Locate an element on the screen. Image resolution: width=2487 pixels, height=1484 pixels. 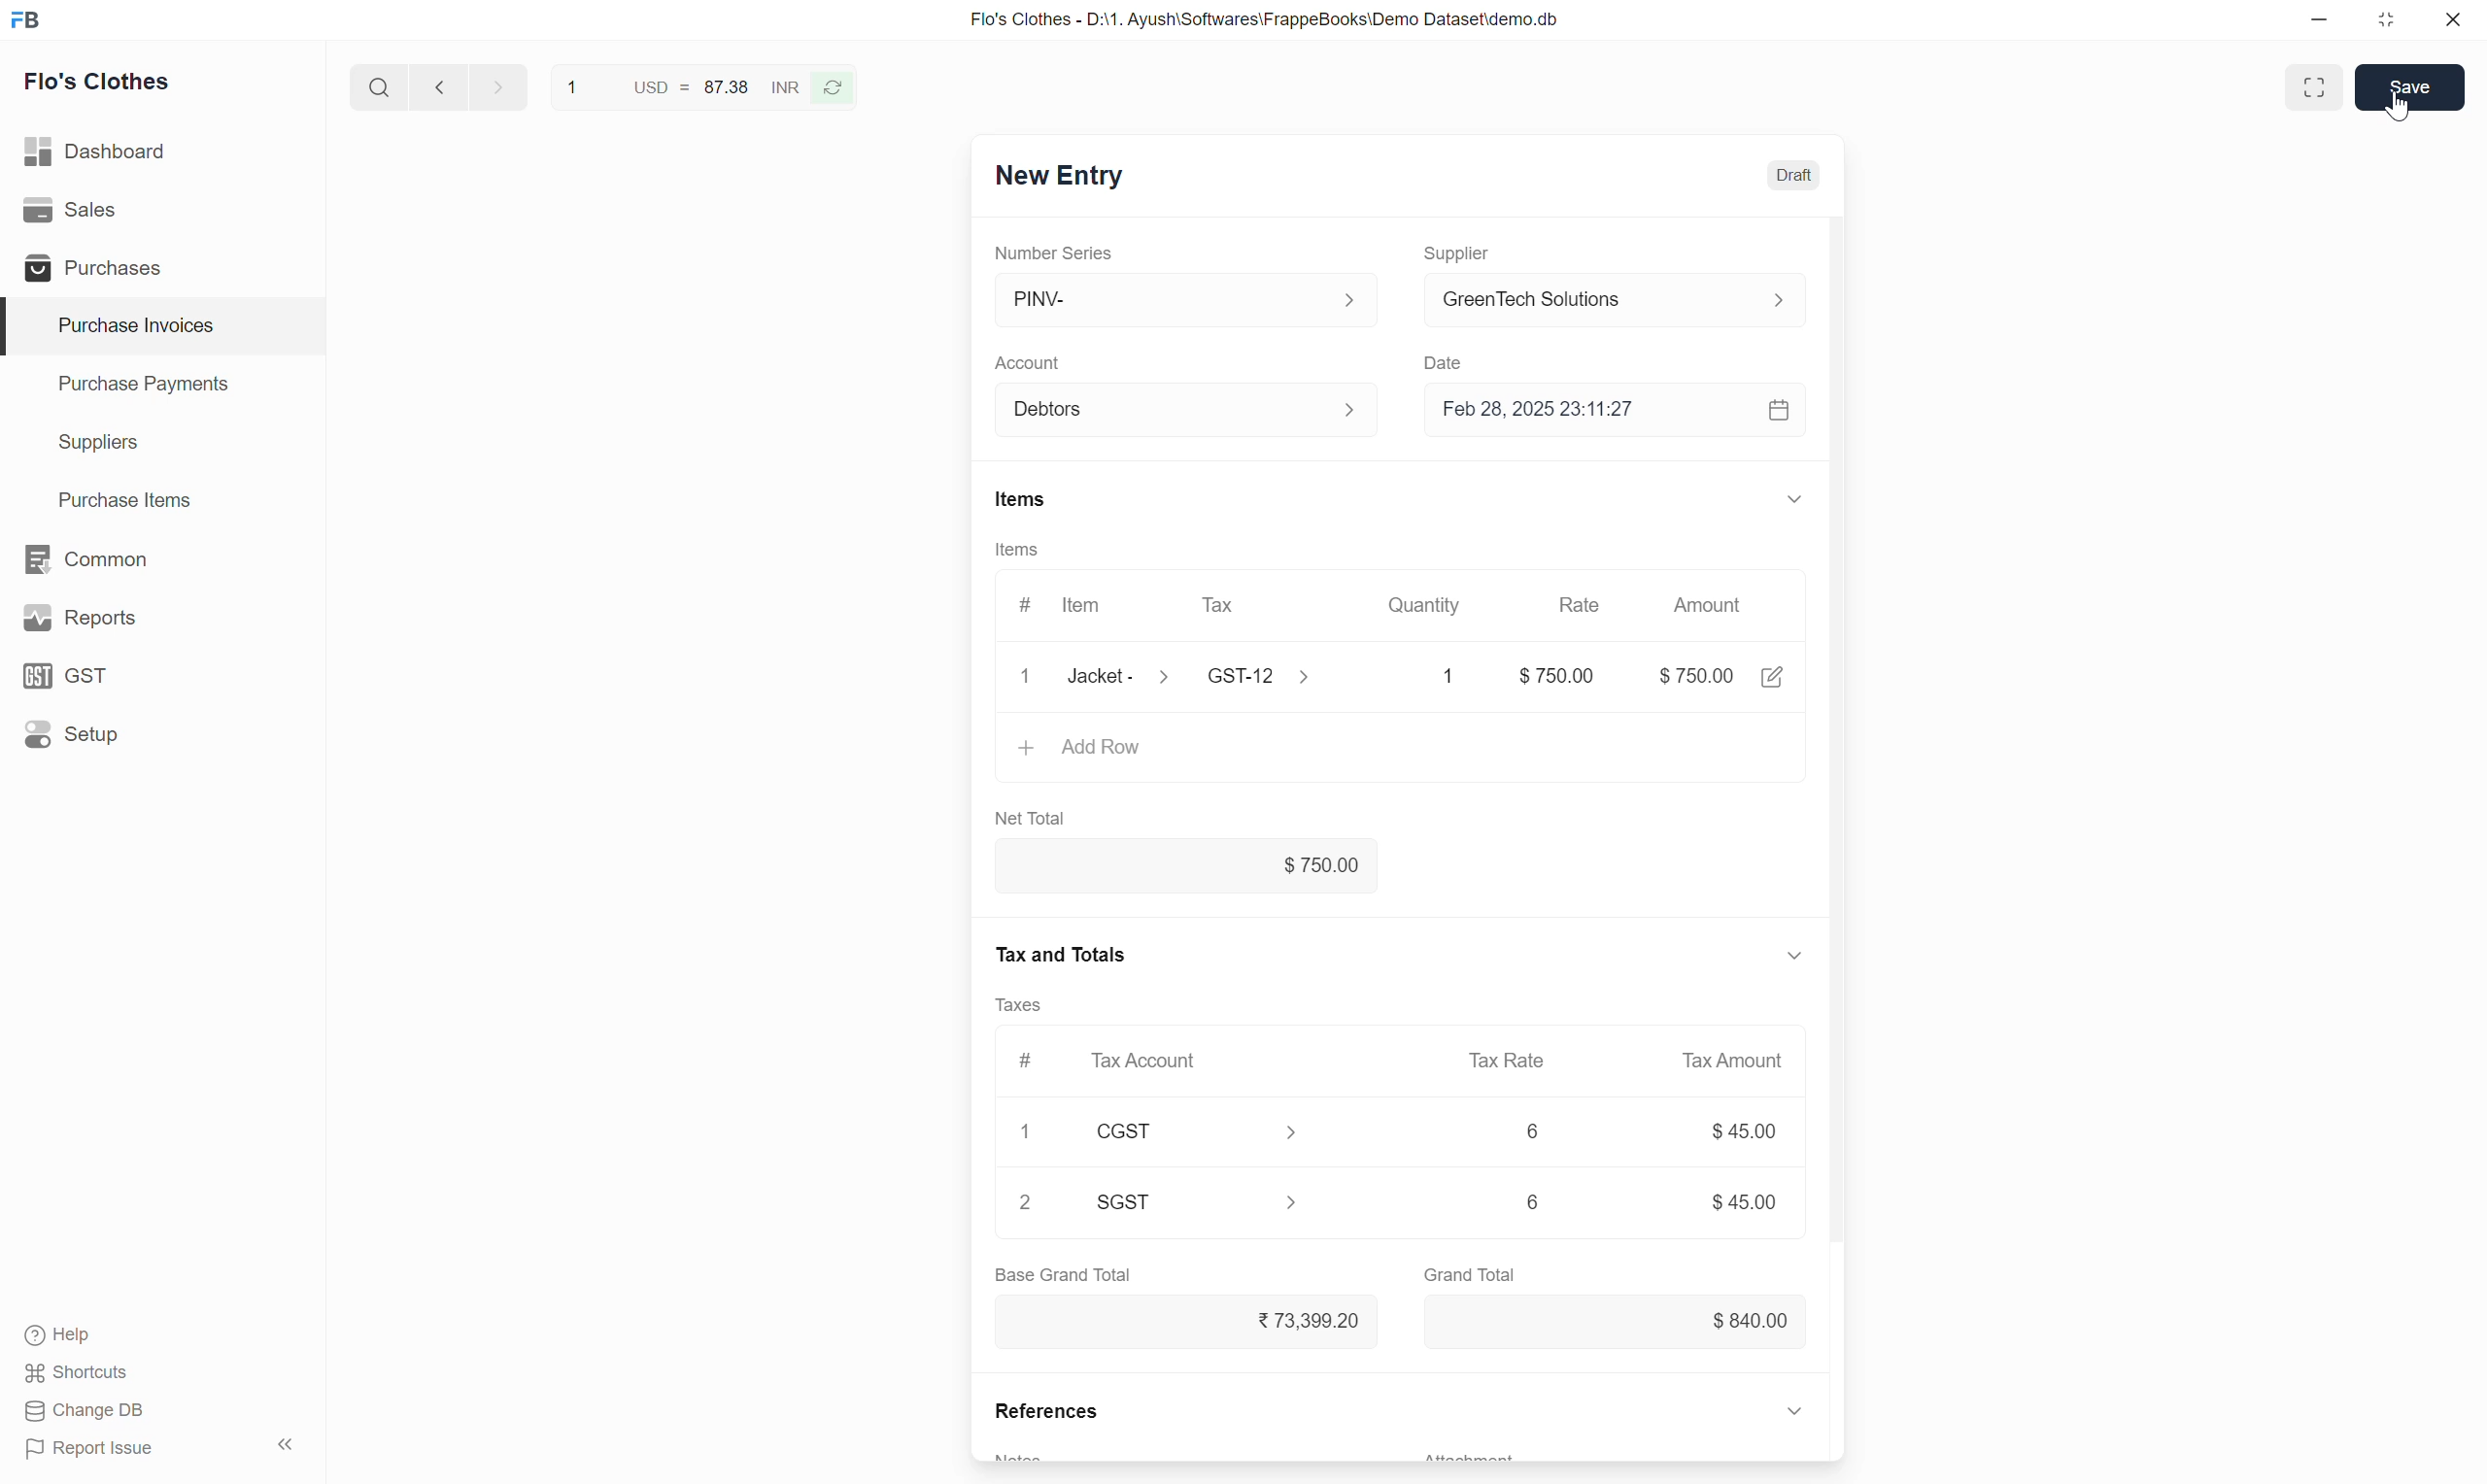
GST-12 is located at coordinates (1265, 675).